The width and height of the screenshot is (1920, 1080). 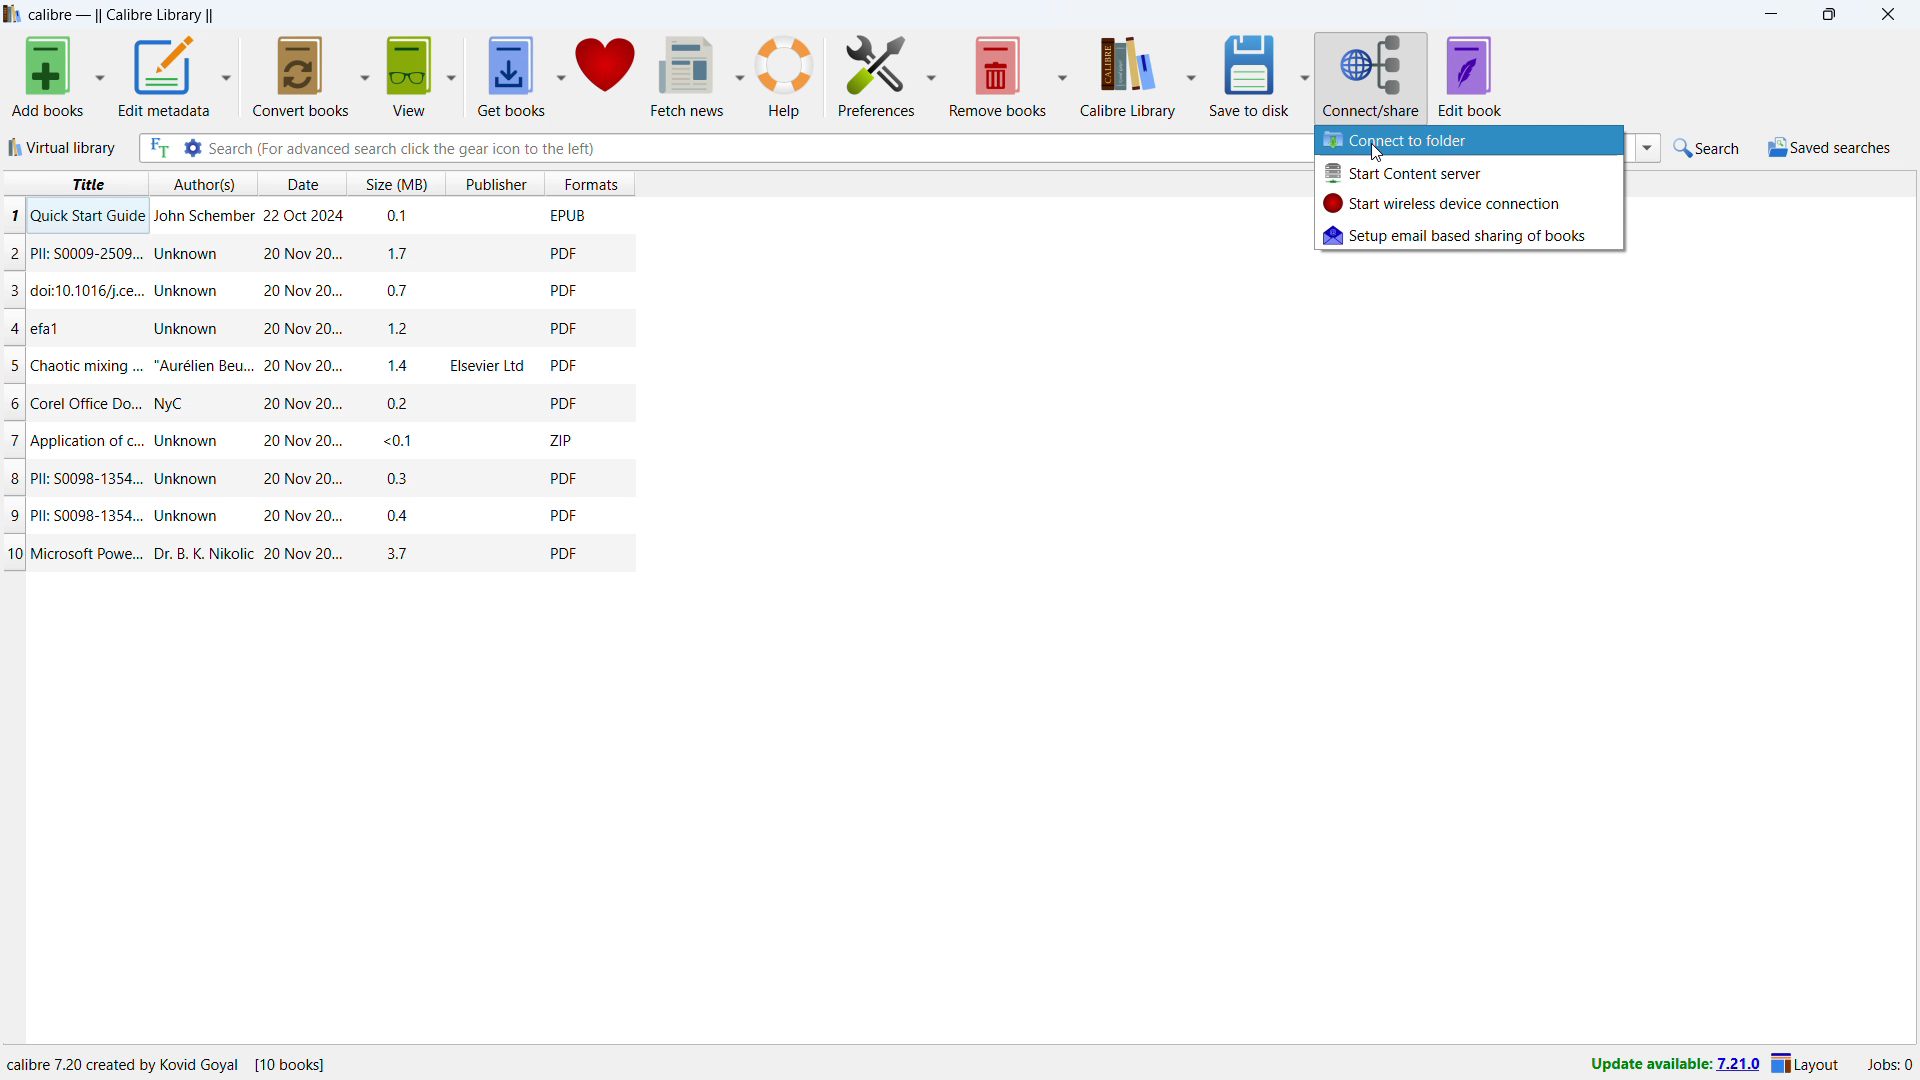 I want to click on connect/share, so click(x=1375, y=77).